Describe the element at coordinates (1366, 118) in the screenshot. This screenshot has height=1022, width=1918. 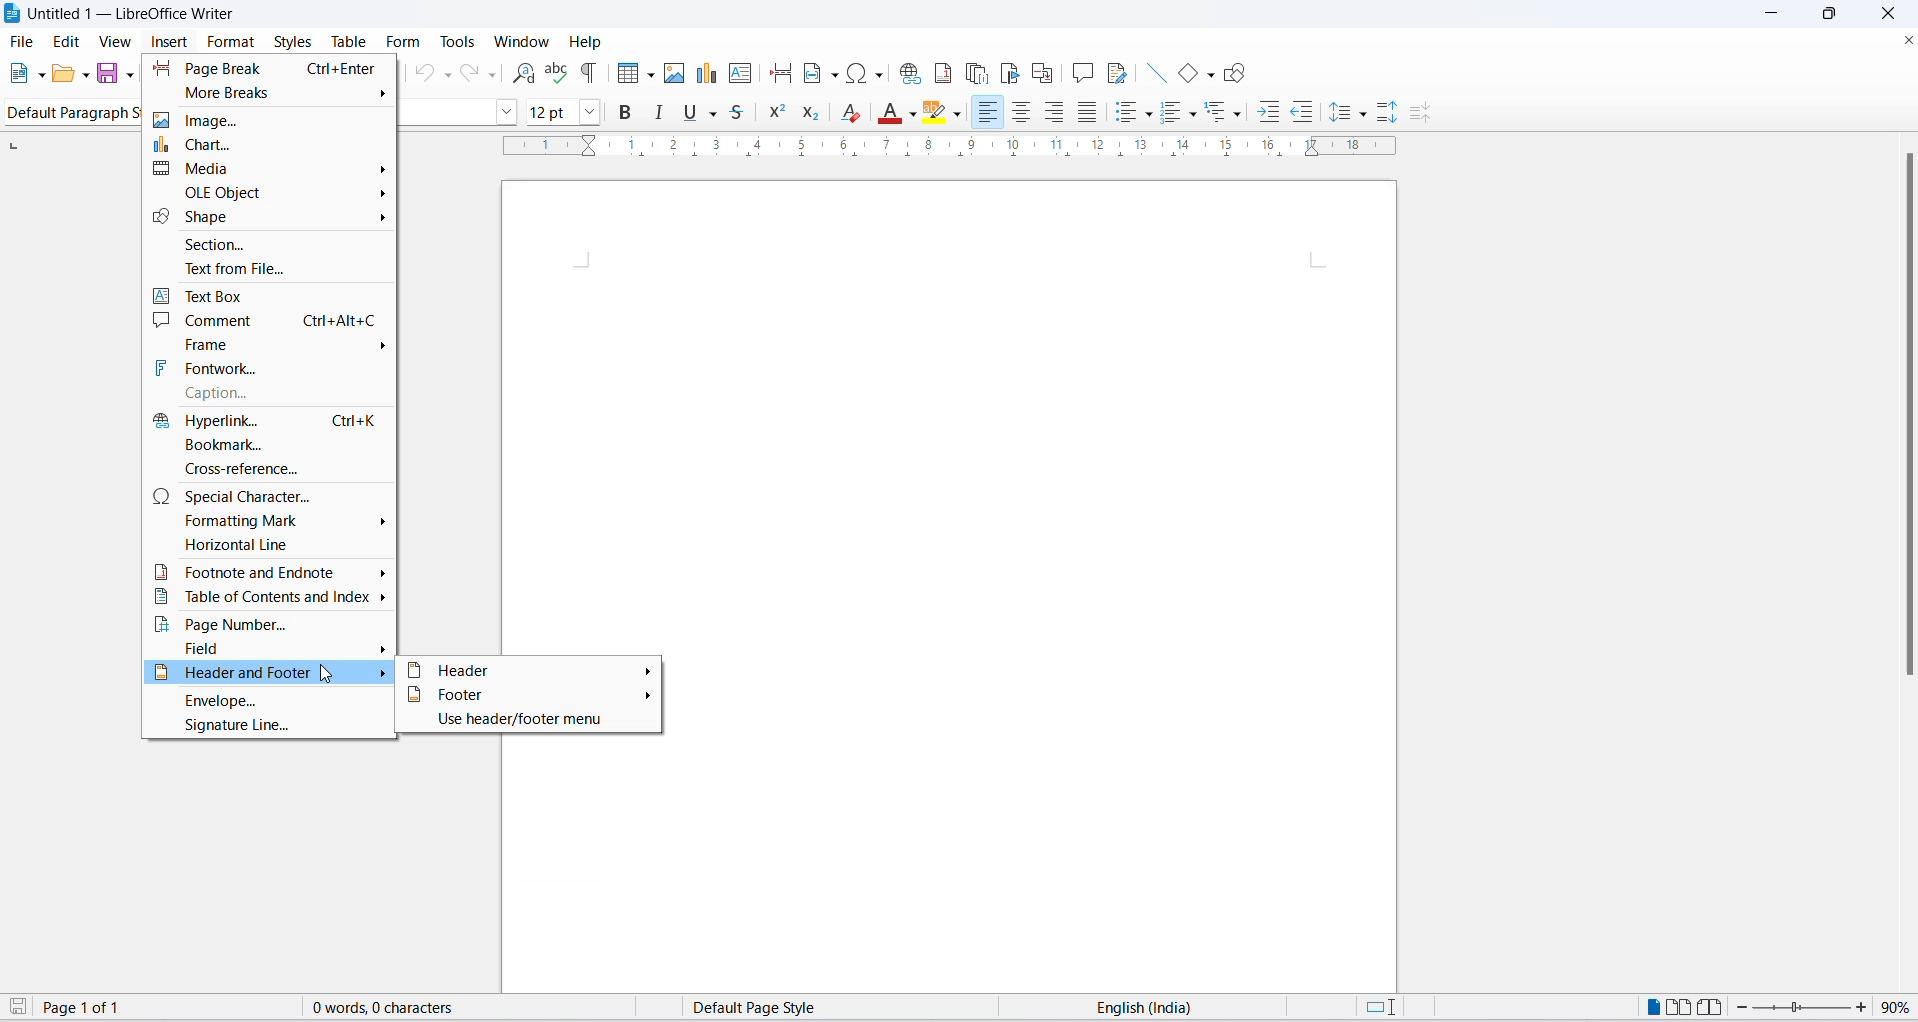
I see `line spacing options` at that location.